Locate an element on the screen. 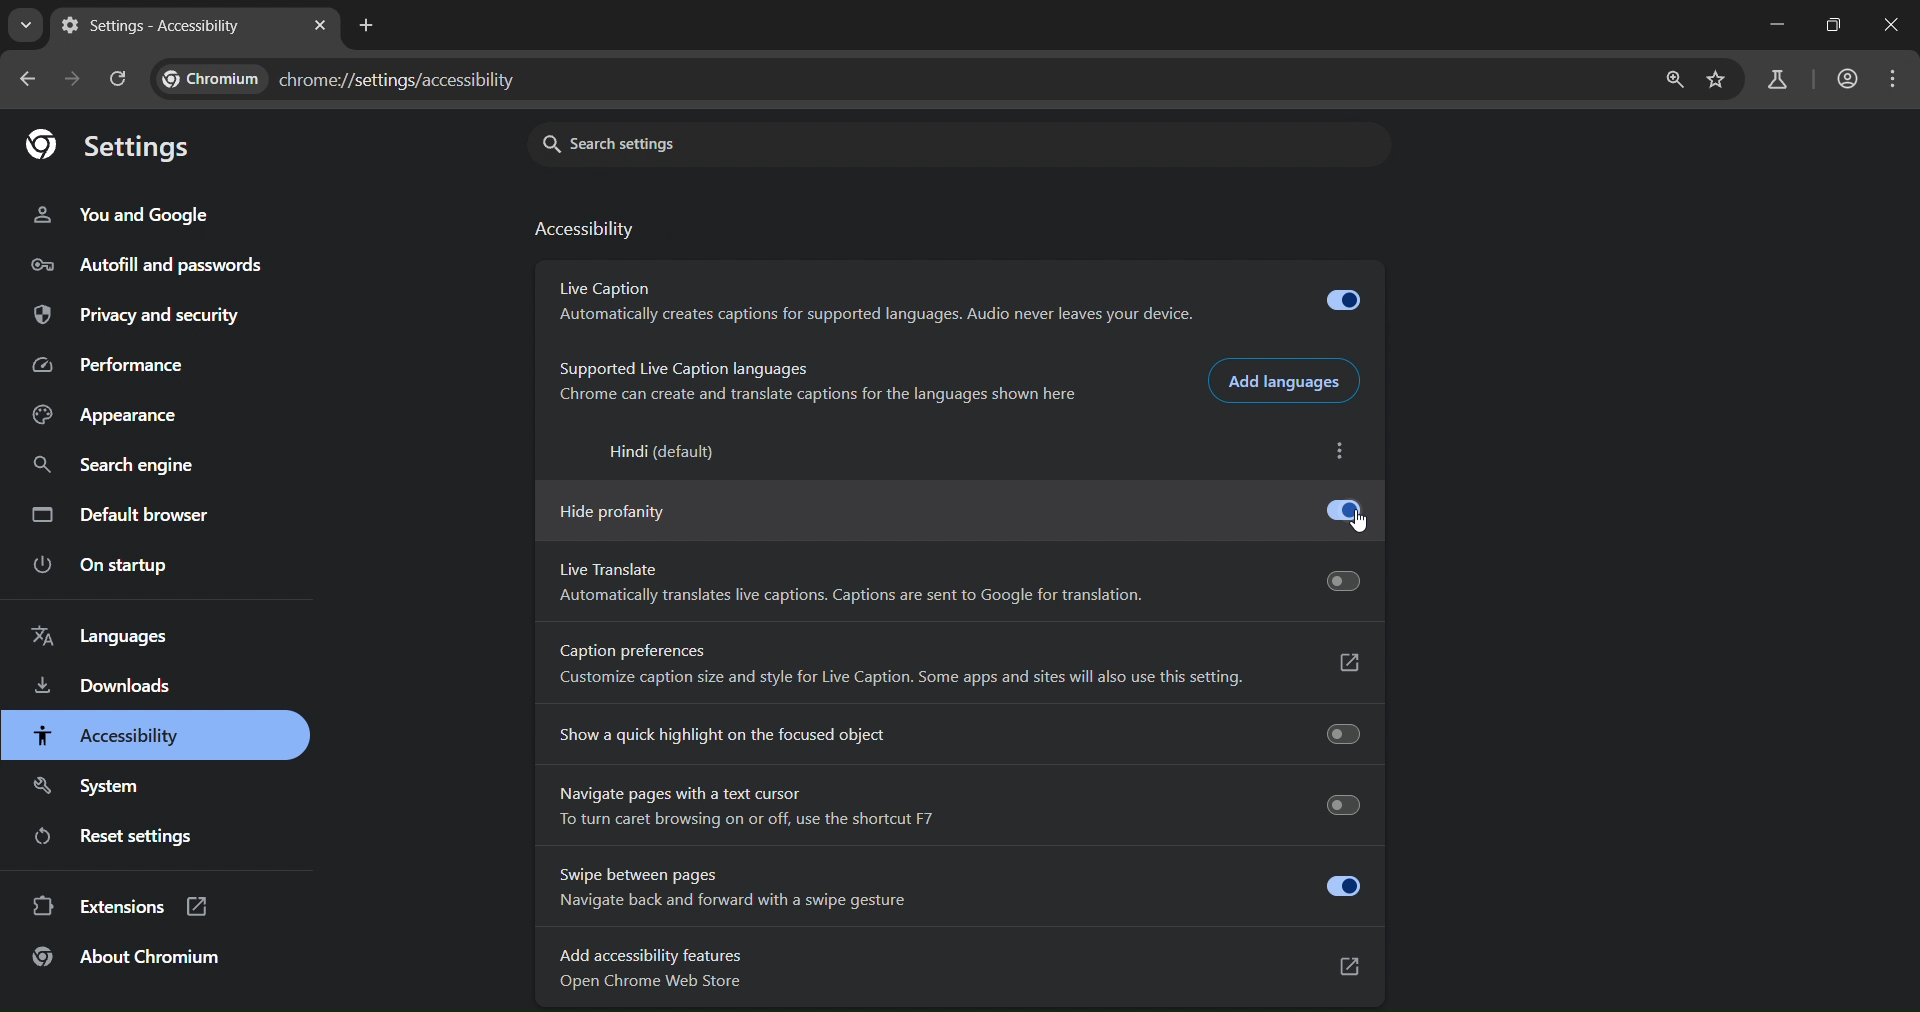 This screenshot has height=1012, width=1920. autofill and passwords is located at coordinates (149, 262).